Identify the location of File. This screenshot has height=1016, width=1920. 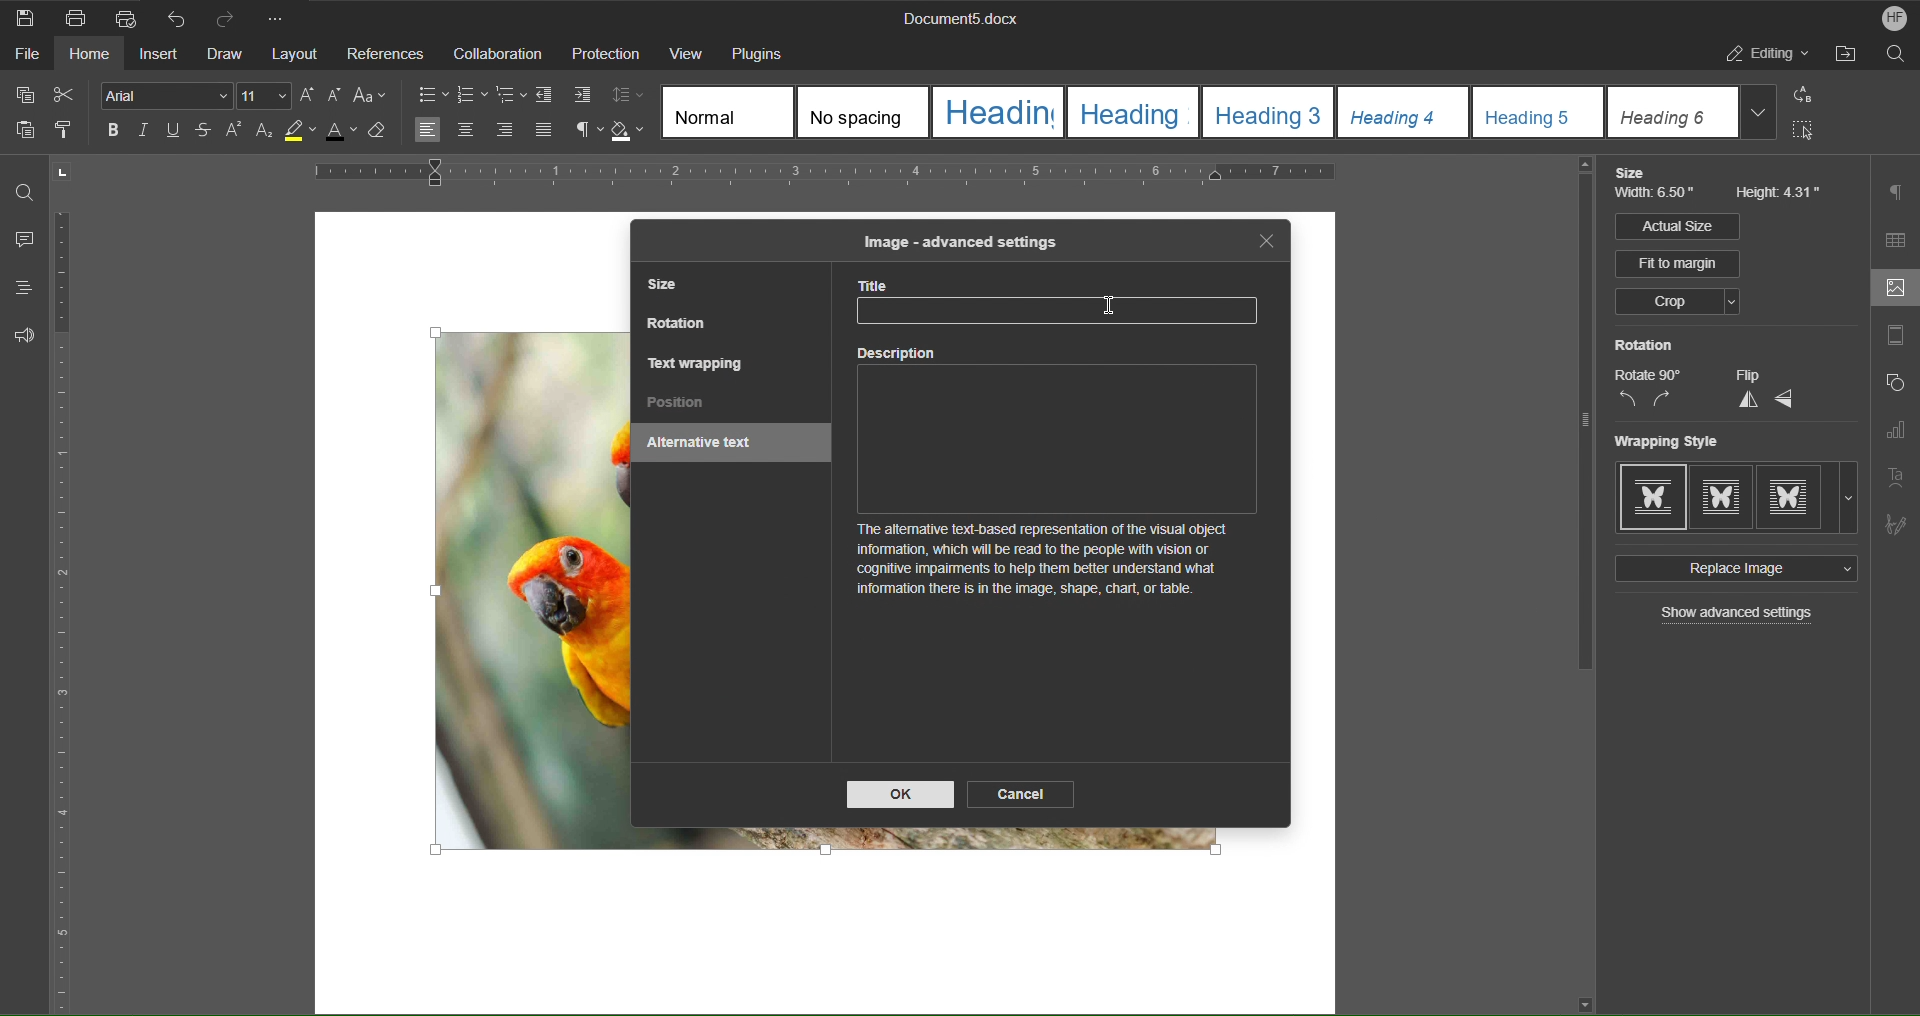
(22, 57).